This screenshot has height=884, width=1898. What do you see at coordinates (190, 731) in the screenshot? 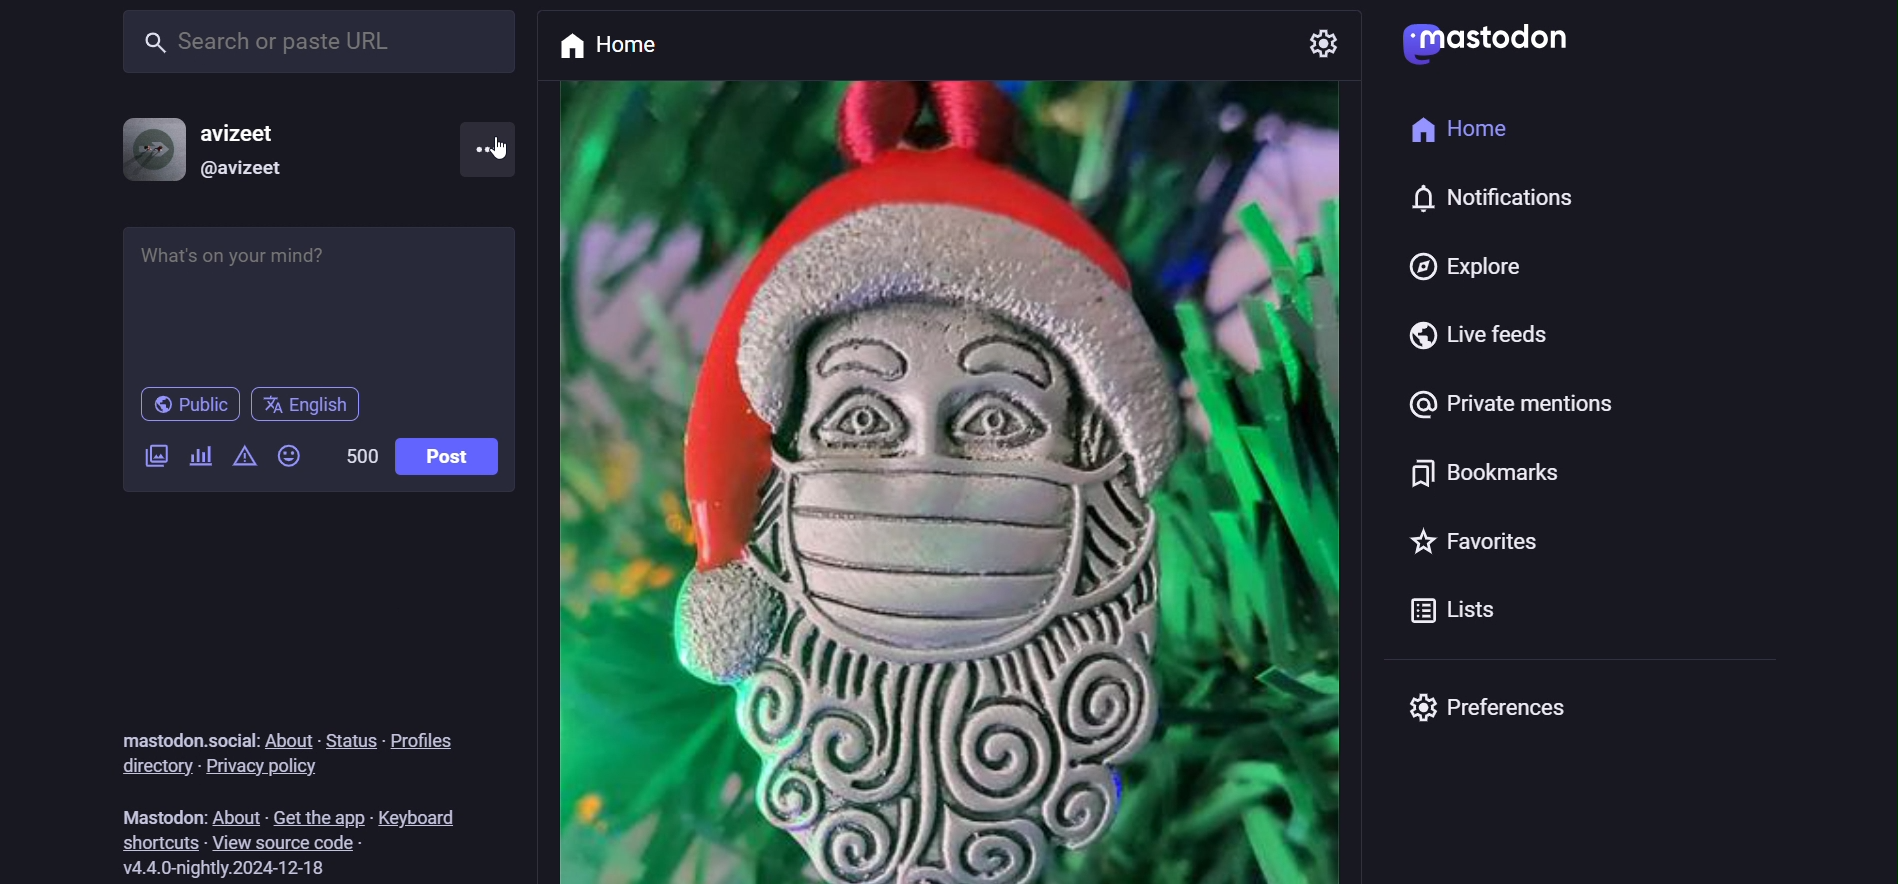
I see `mastodon.social` at bounding box center [190, 731].